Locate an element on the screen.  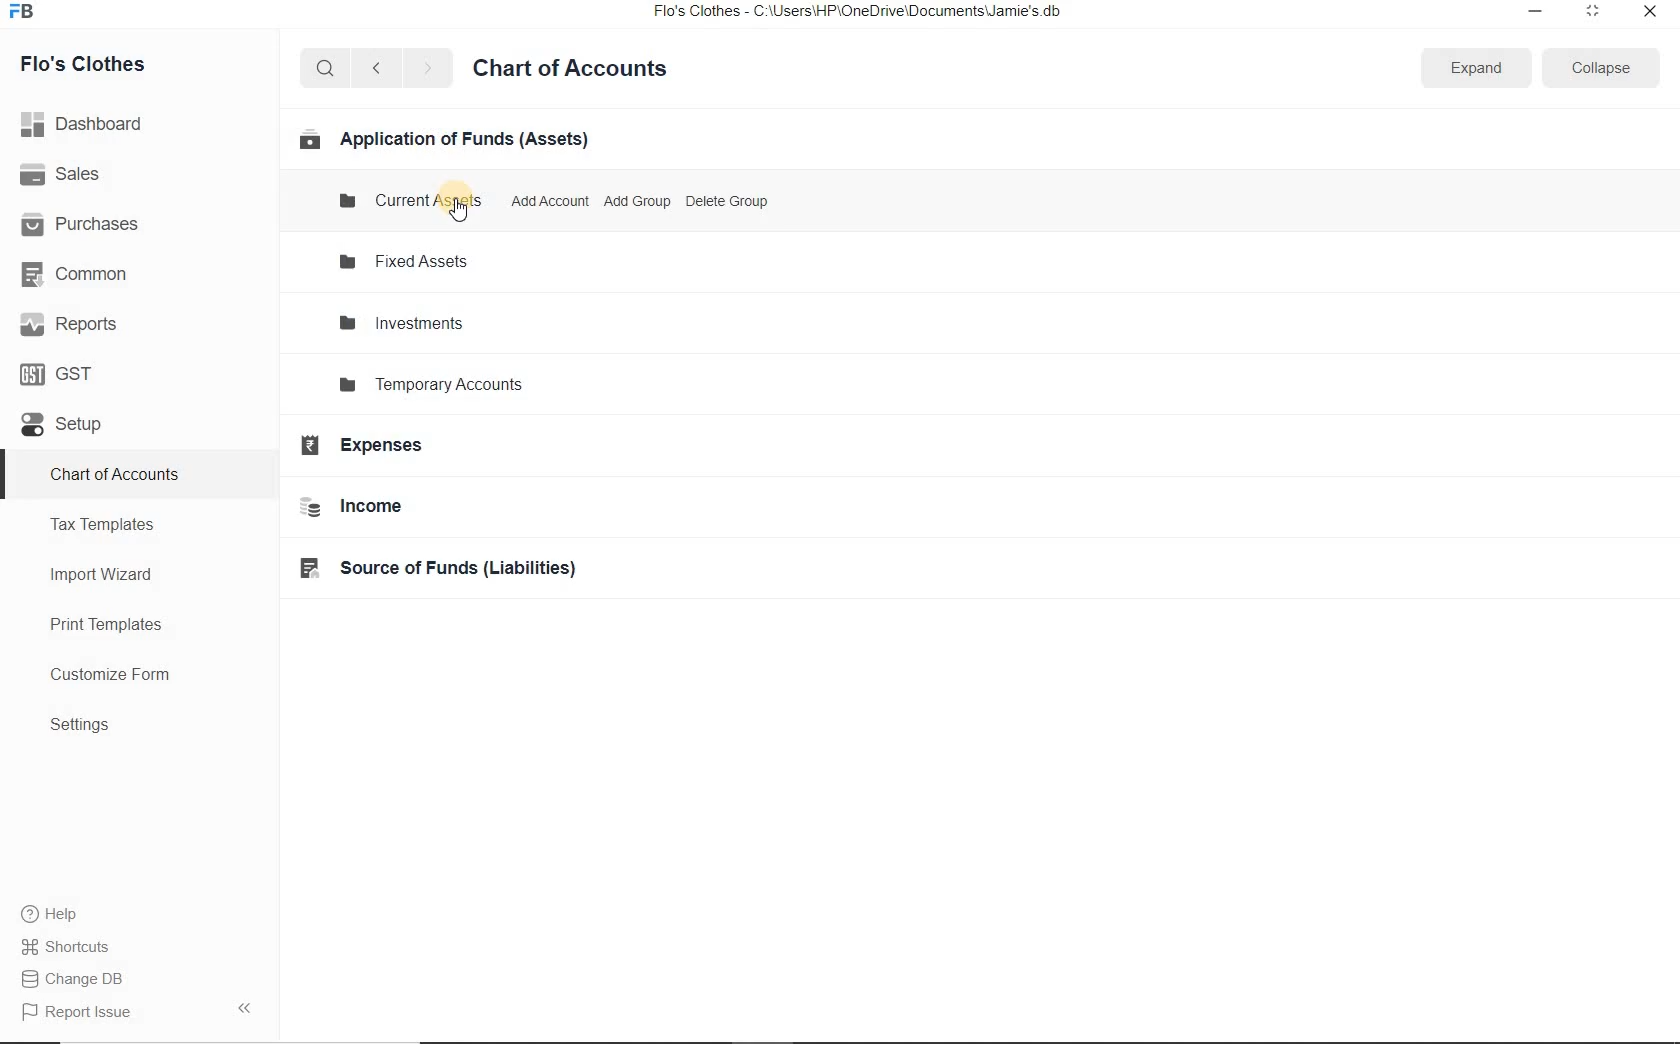
Delete Group is located at coordinates (725, 200).